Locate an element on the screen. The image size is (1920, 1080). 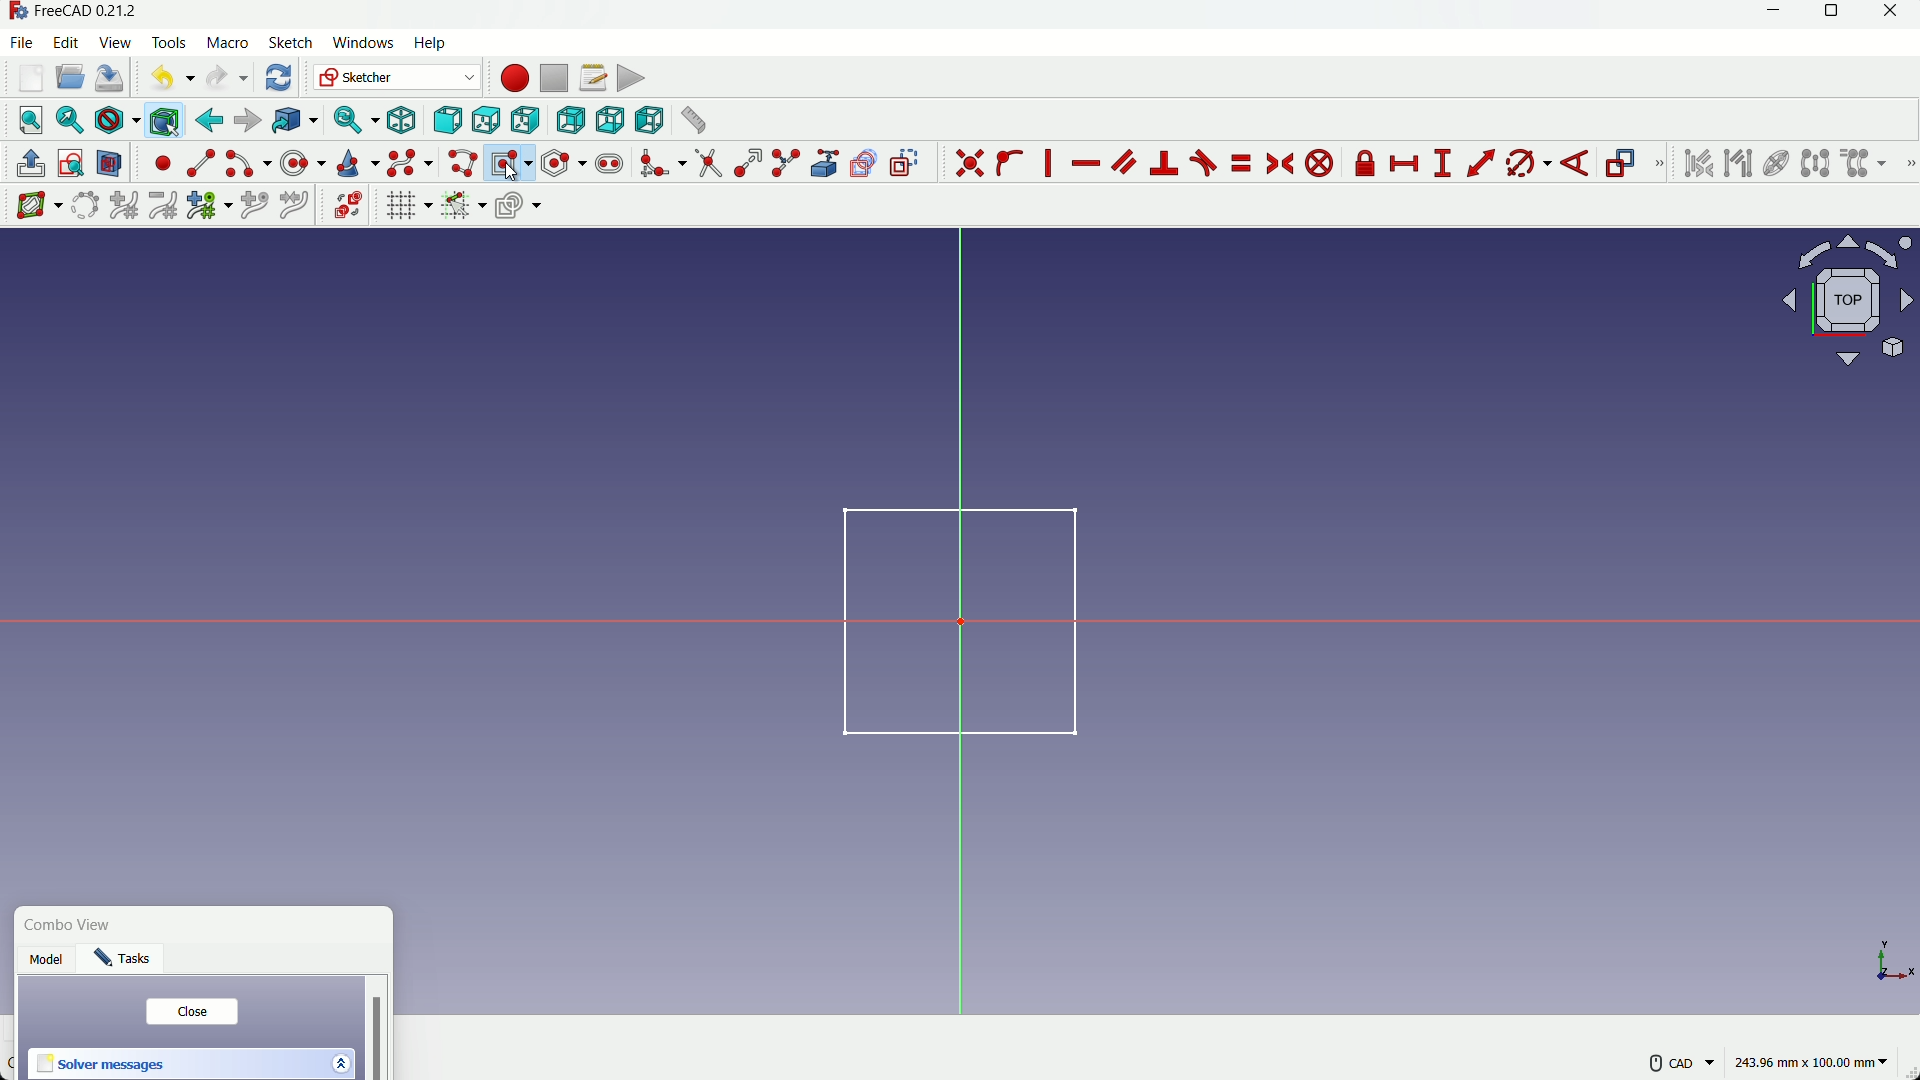
leave sketch is located at coordinates (31, 164).